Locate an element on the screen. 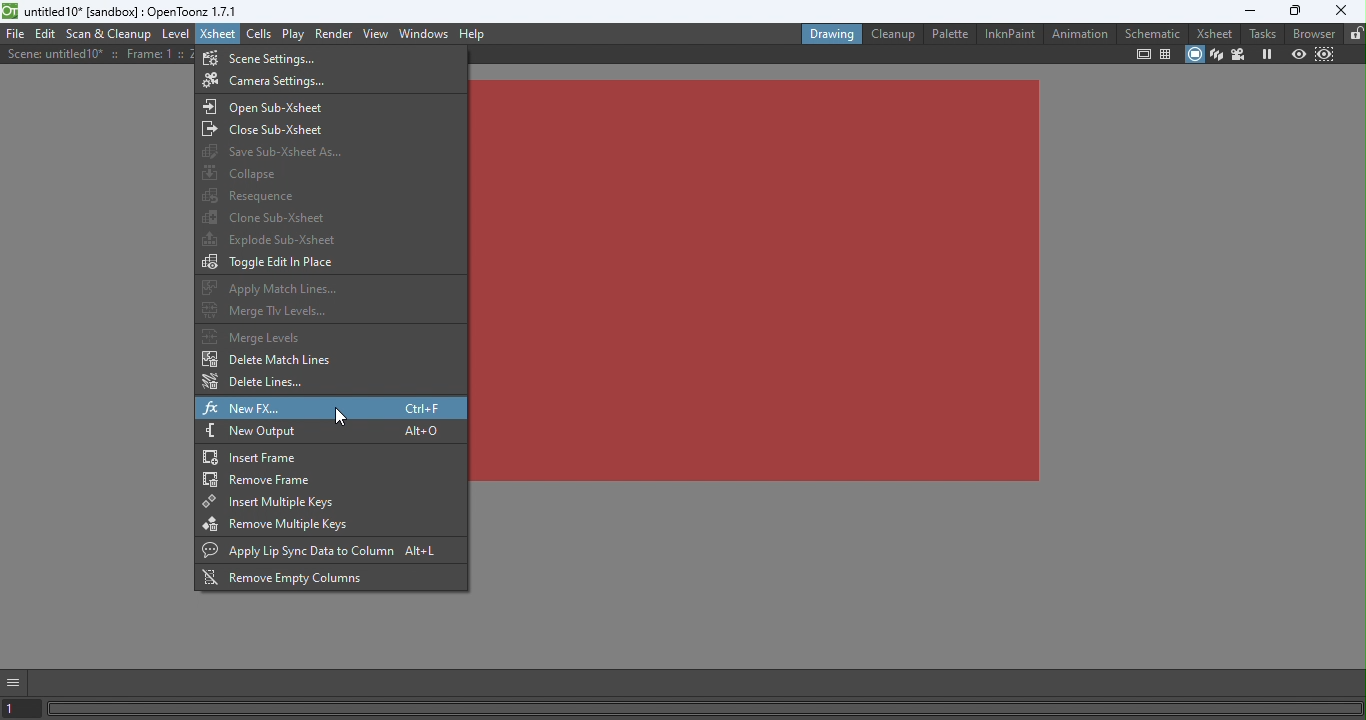  Lock rooms tab is located at coordinates (1356, 34).